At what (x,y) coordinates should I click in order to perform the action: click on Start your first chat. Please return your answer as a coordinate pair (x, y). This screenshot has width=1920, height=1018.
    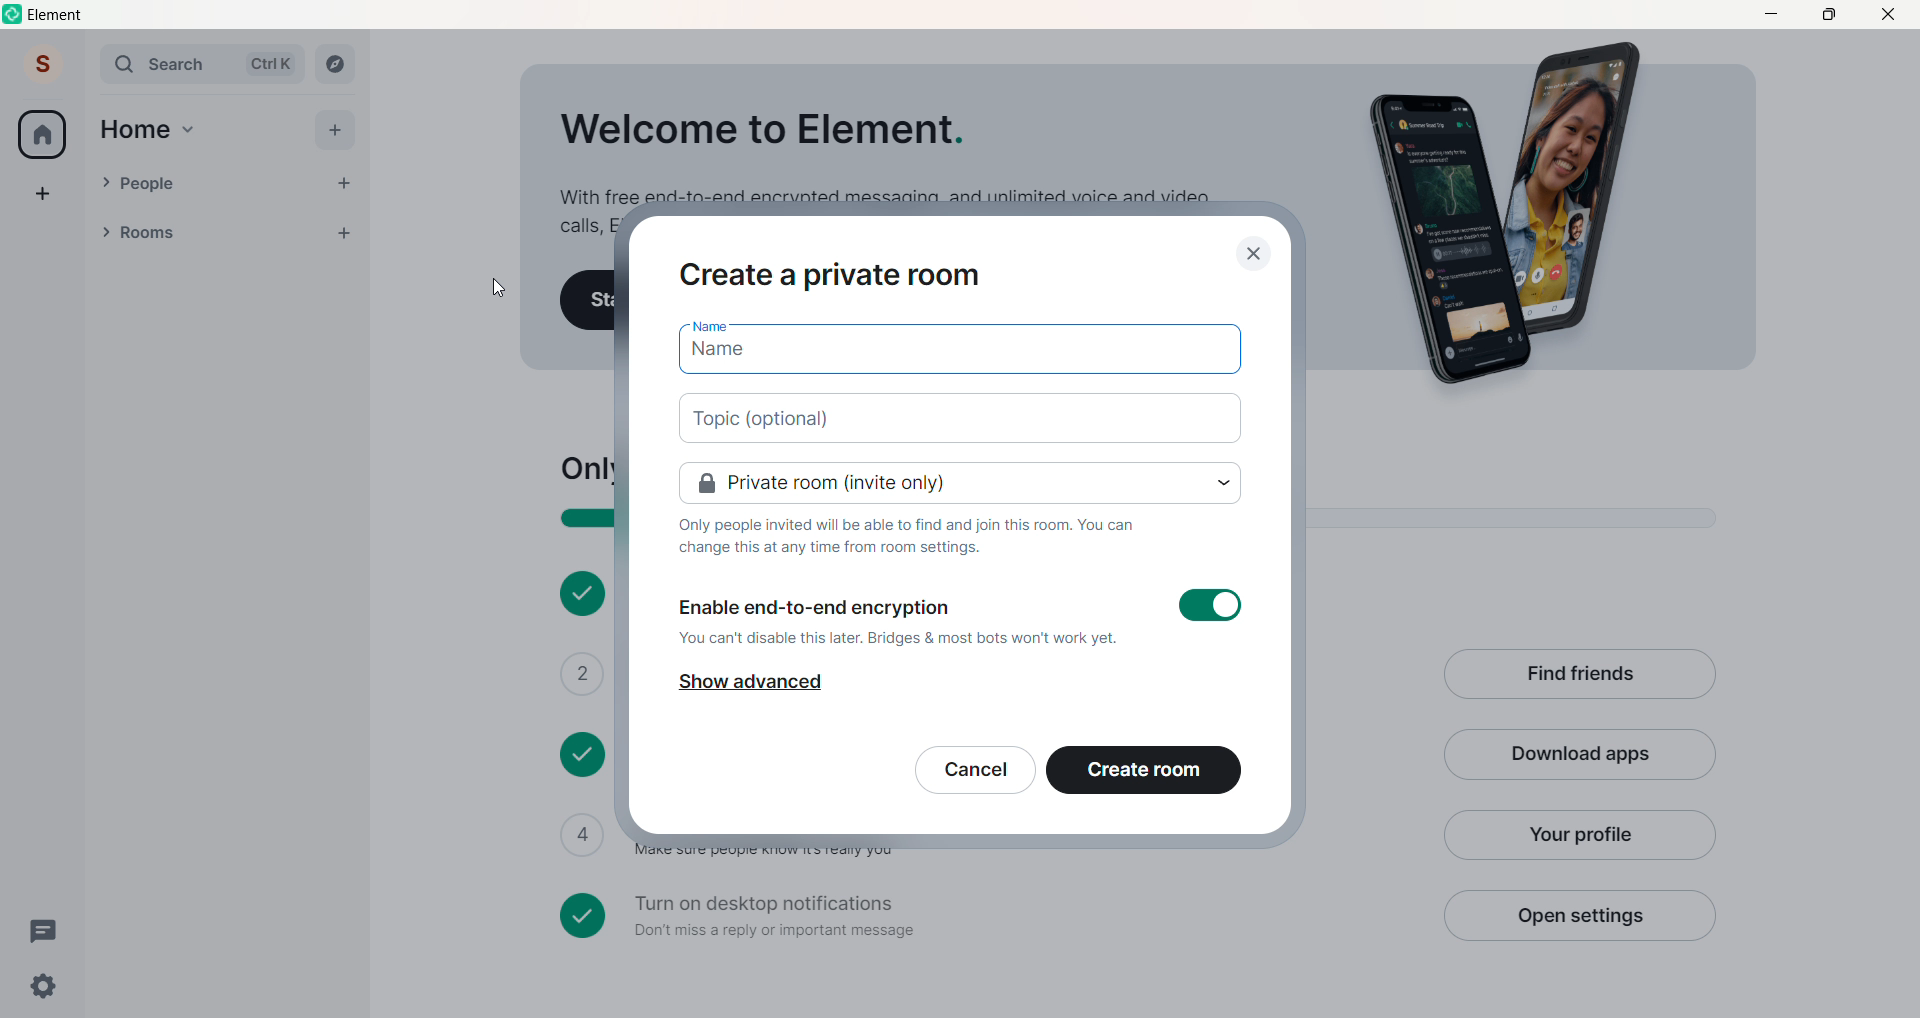
    Looking at the image, I should click on (588, 301).